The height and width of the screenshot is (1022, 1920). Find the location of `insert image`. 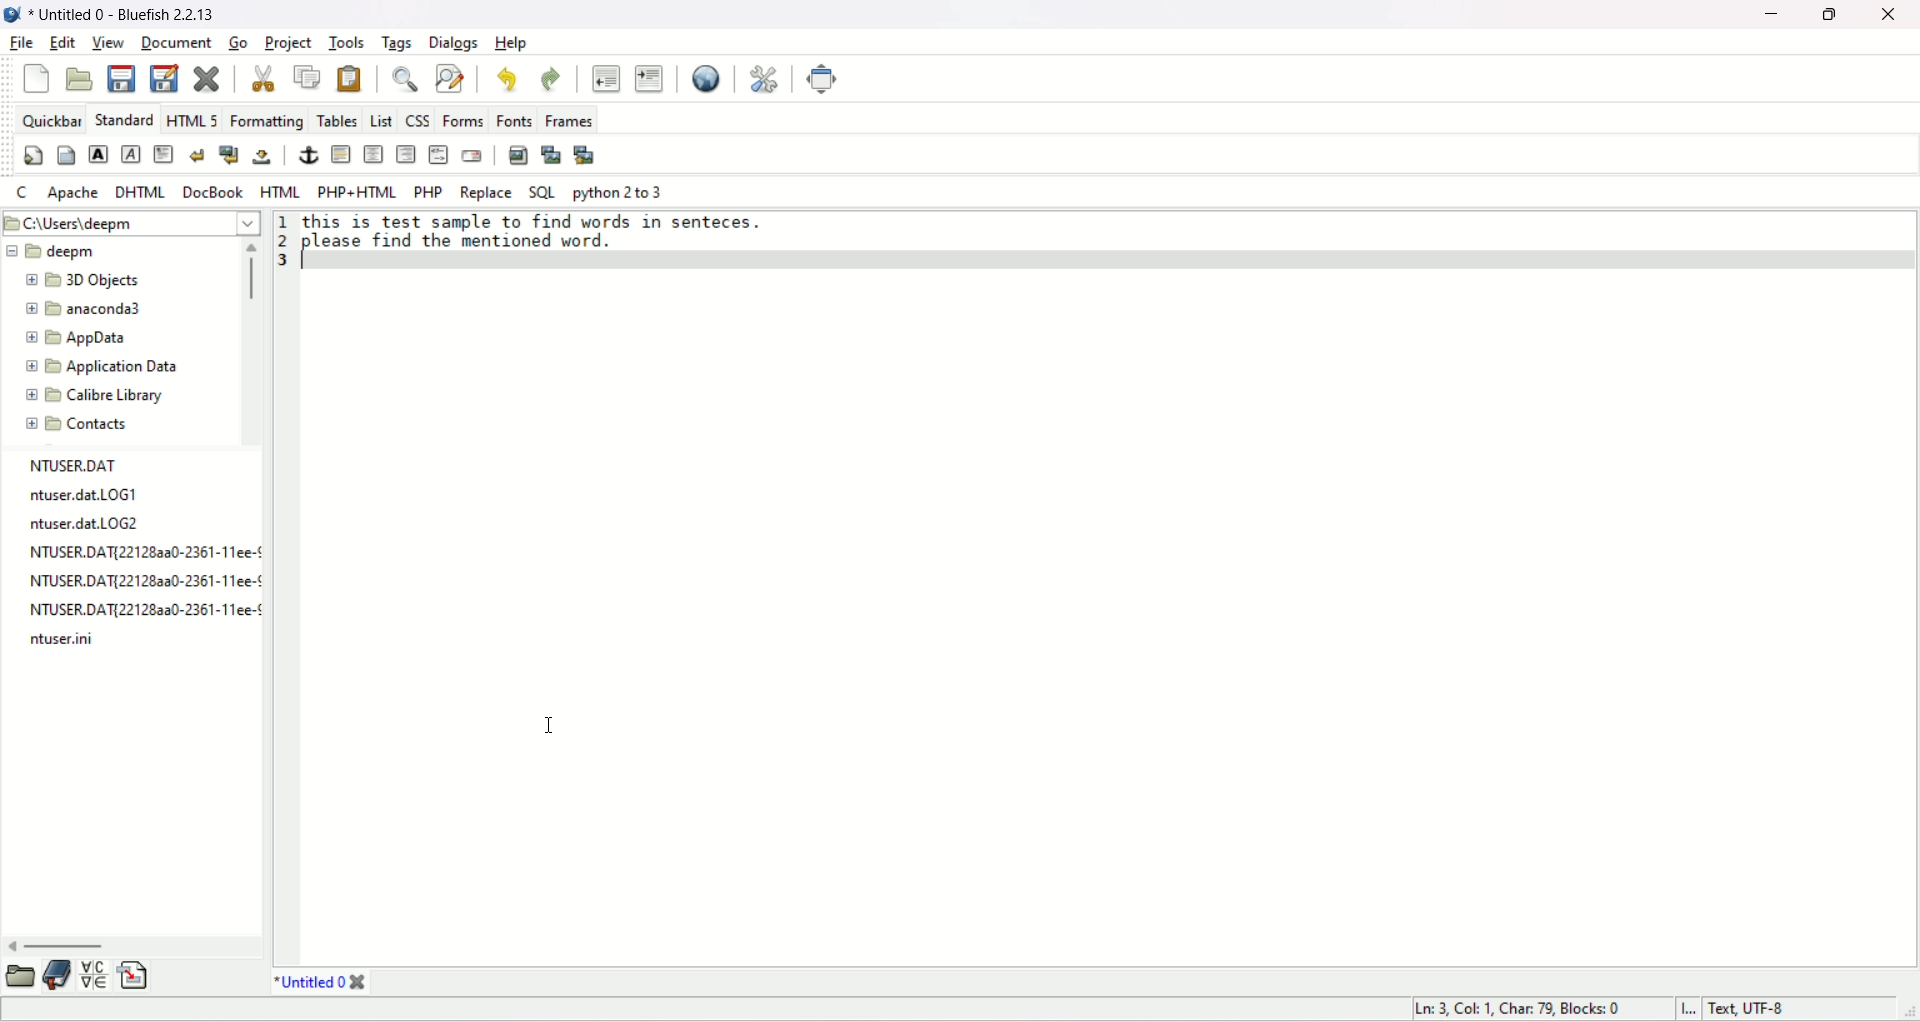

insert image is located at coordinates (517, 154).